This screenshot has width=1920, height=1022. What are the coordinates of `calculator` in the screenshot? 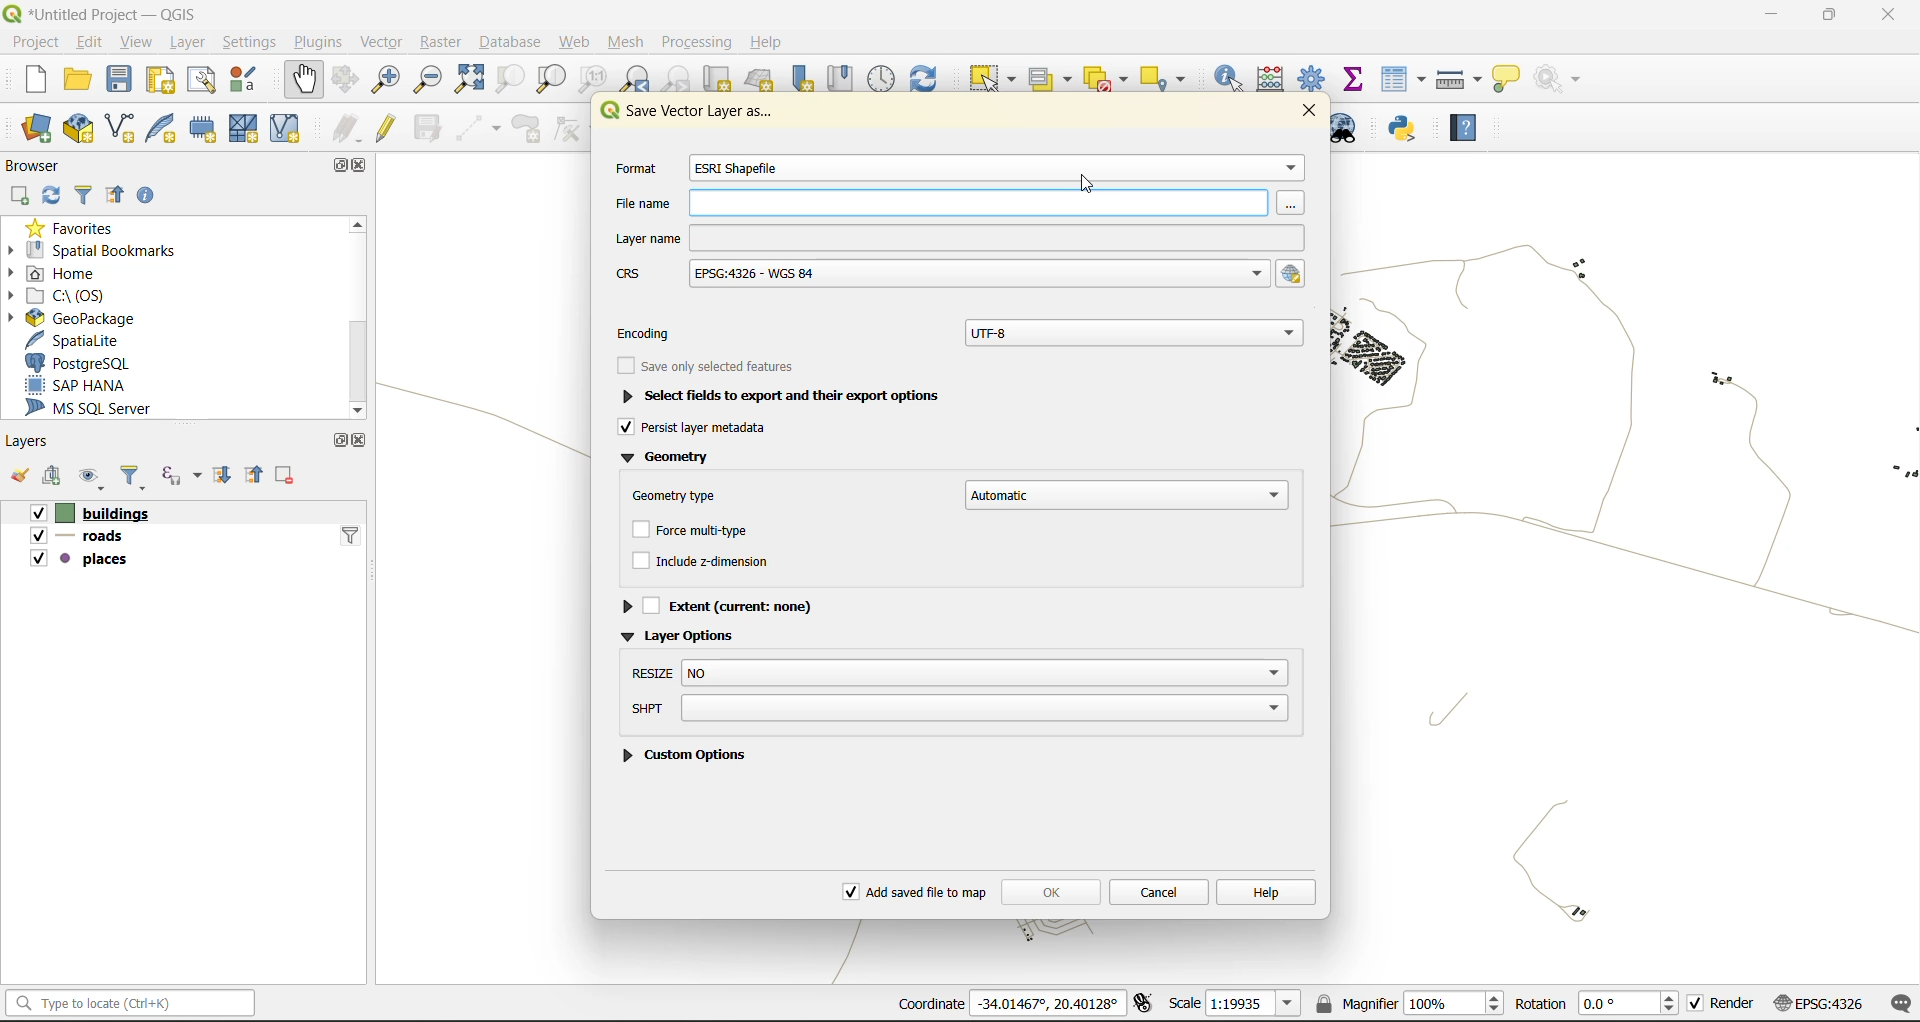 It's located at (1276, 79).